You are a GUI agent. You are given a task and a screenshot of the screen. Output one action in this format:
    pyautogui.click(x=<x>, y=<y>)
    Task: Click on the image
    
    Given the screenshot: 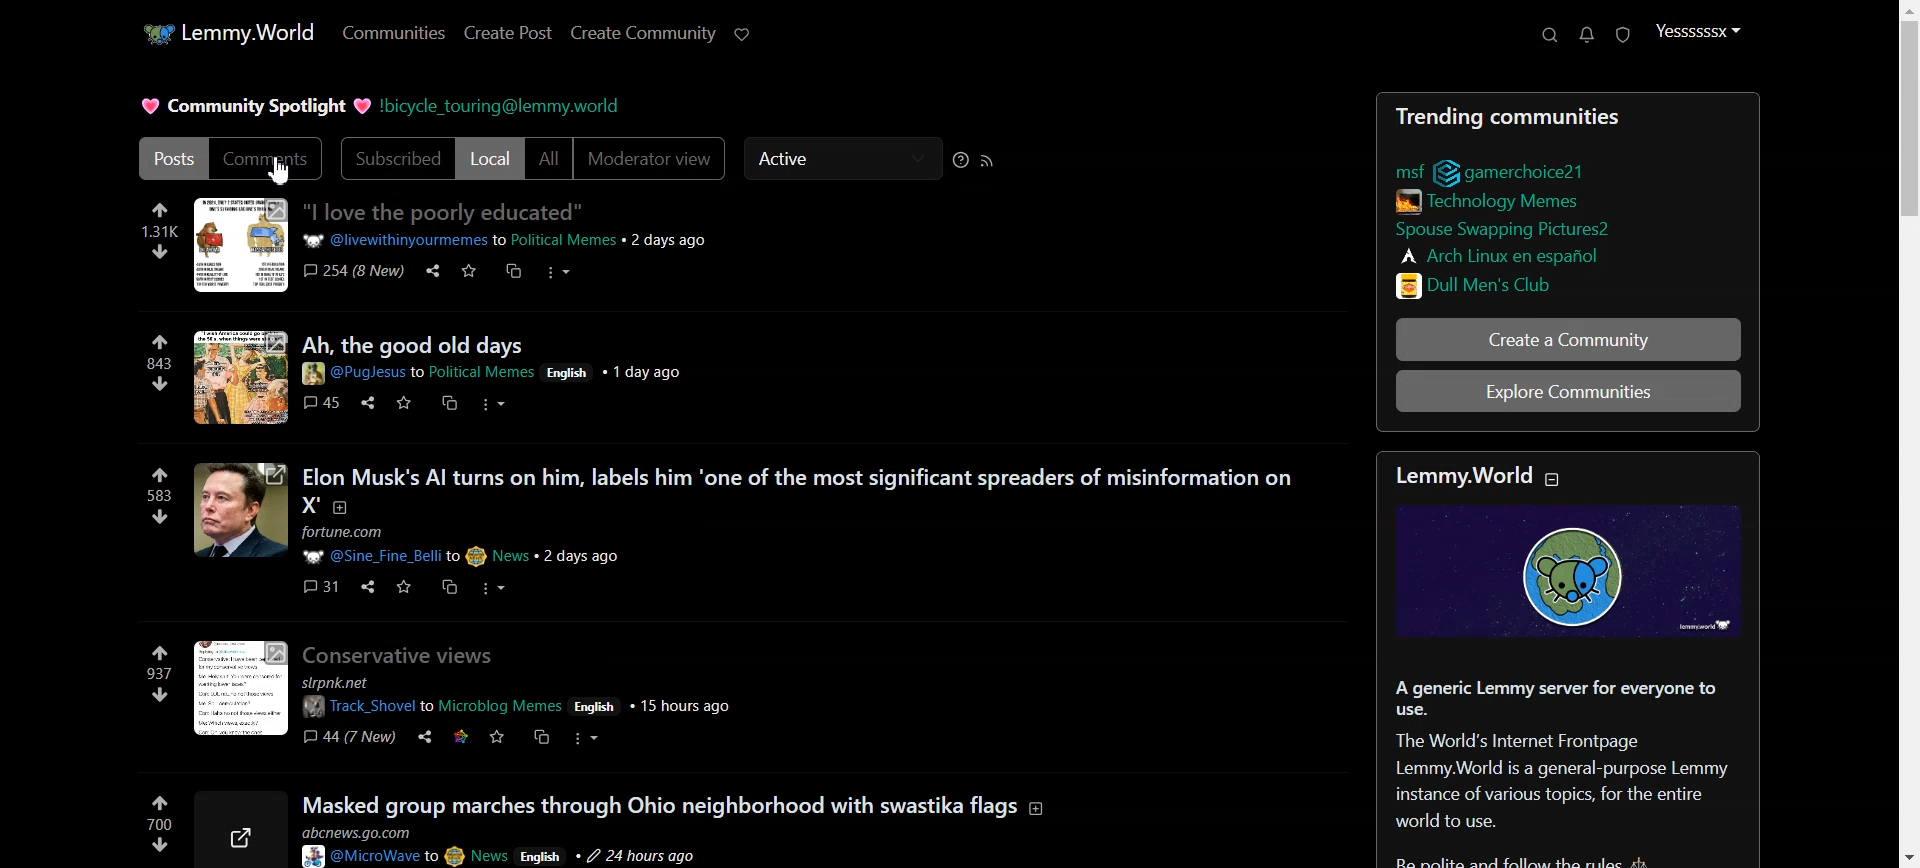 What is the action you would take?
    pyautogui.click(x=1583, y=574)
    